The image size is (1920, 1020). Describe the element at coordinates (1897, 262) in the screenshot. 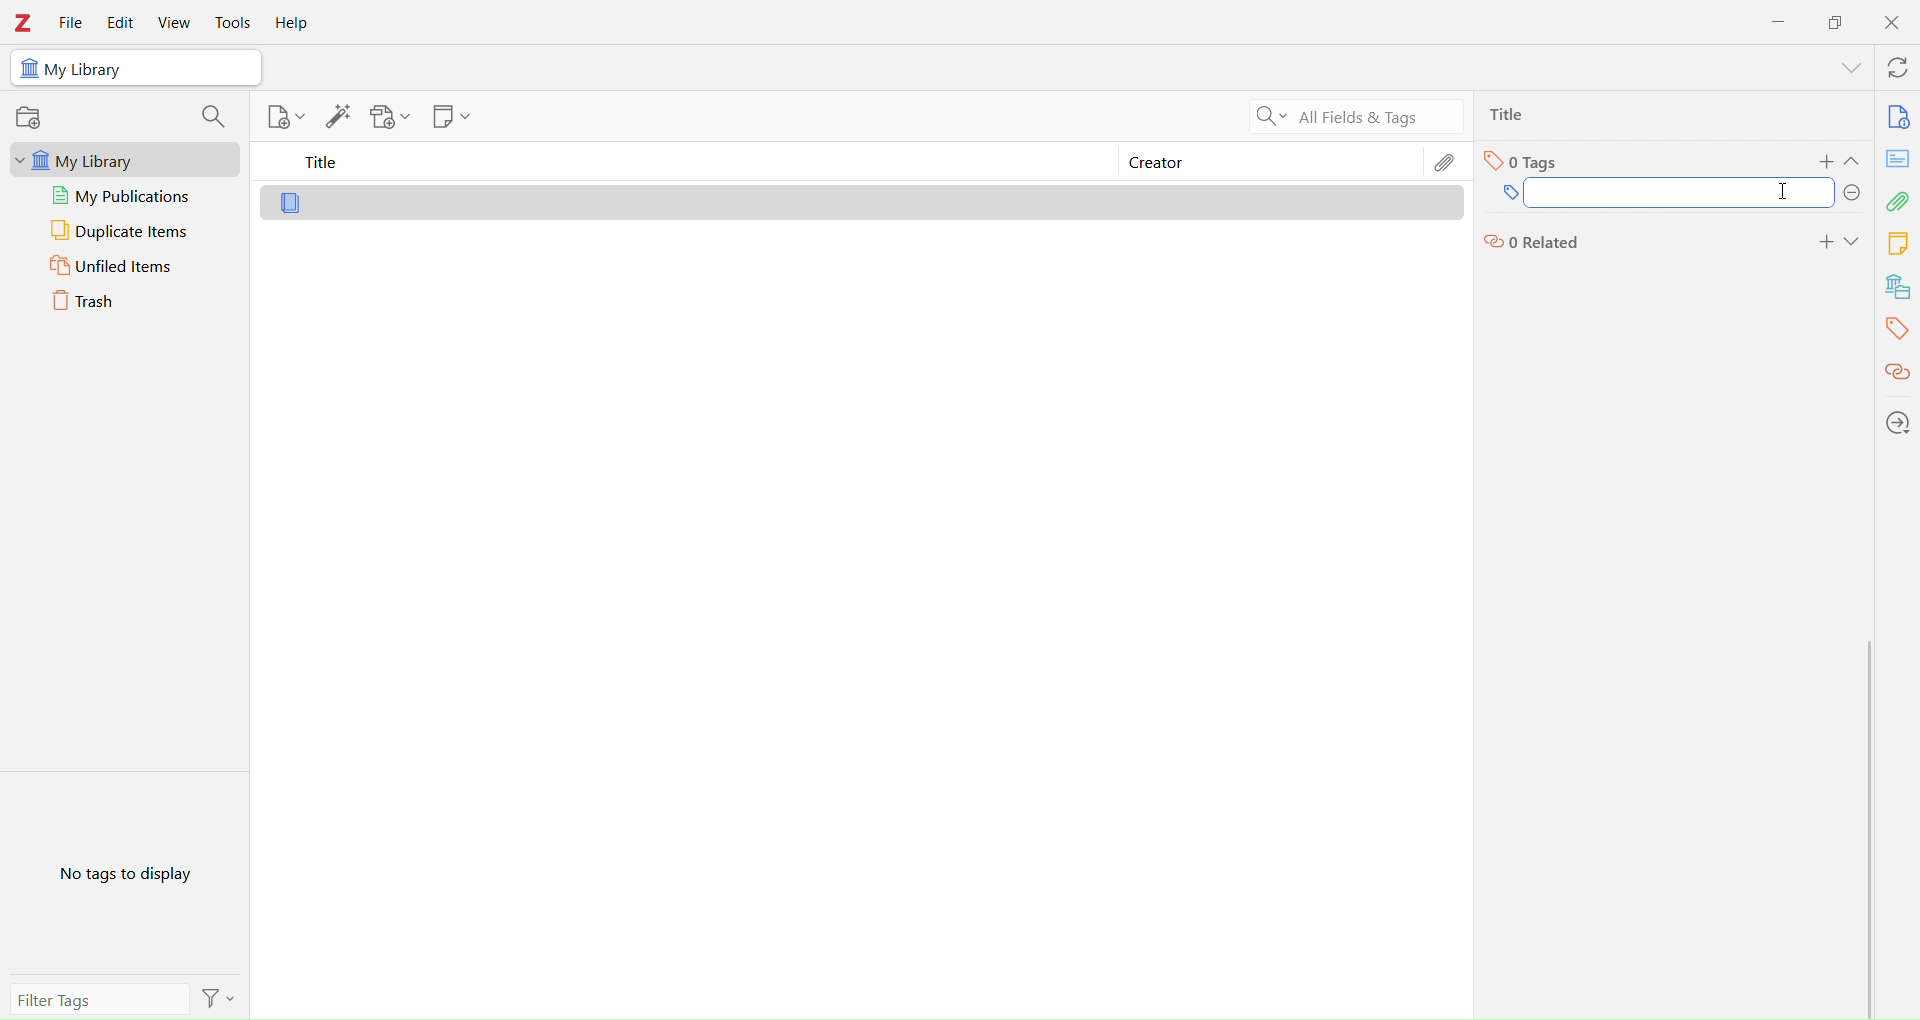

I see `Library tools bar` at that location.